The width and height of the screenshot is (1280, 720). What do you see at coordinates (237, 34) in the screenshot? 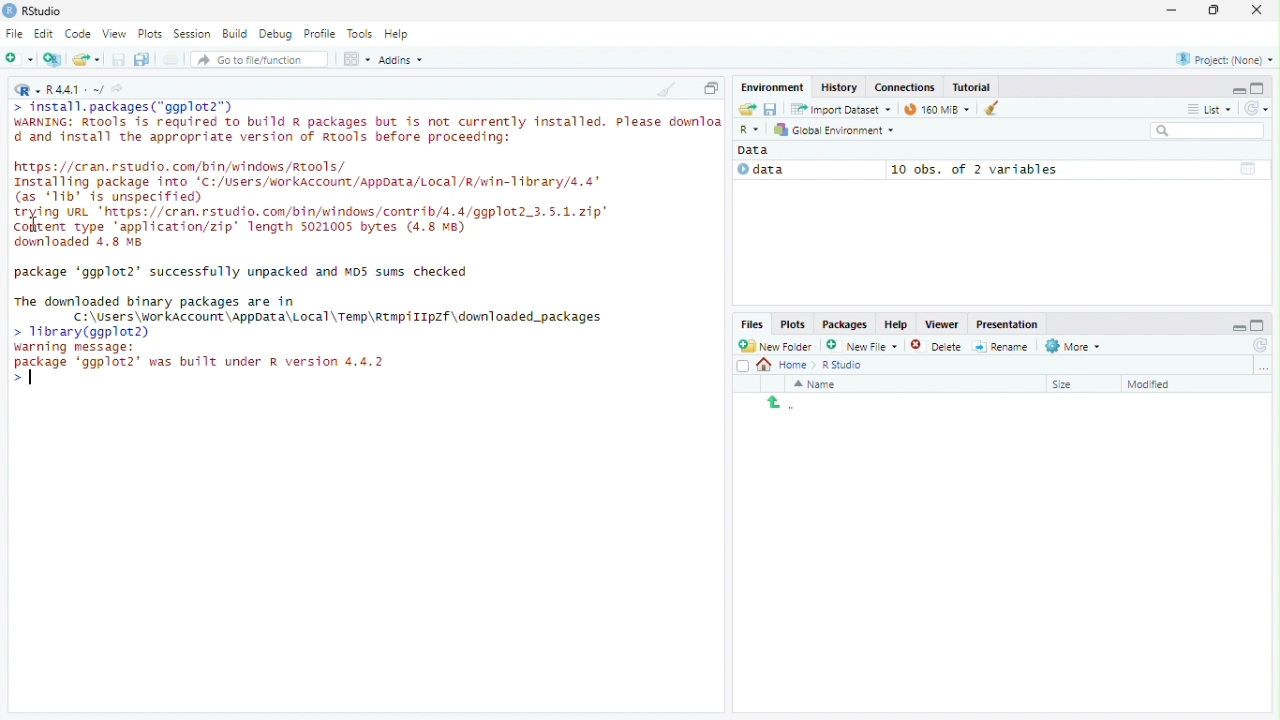
I see `Build` at bounding box center [237, 34].